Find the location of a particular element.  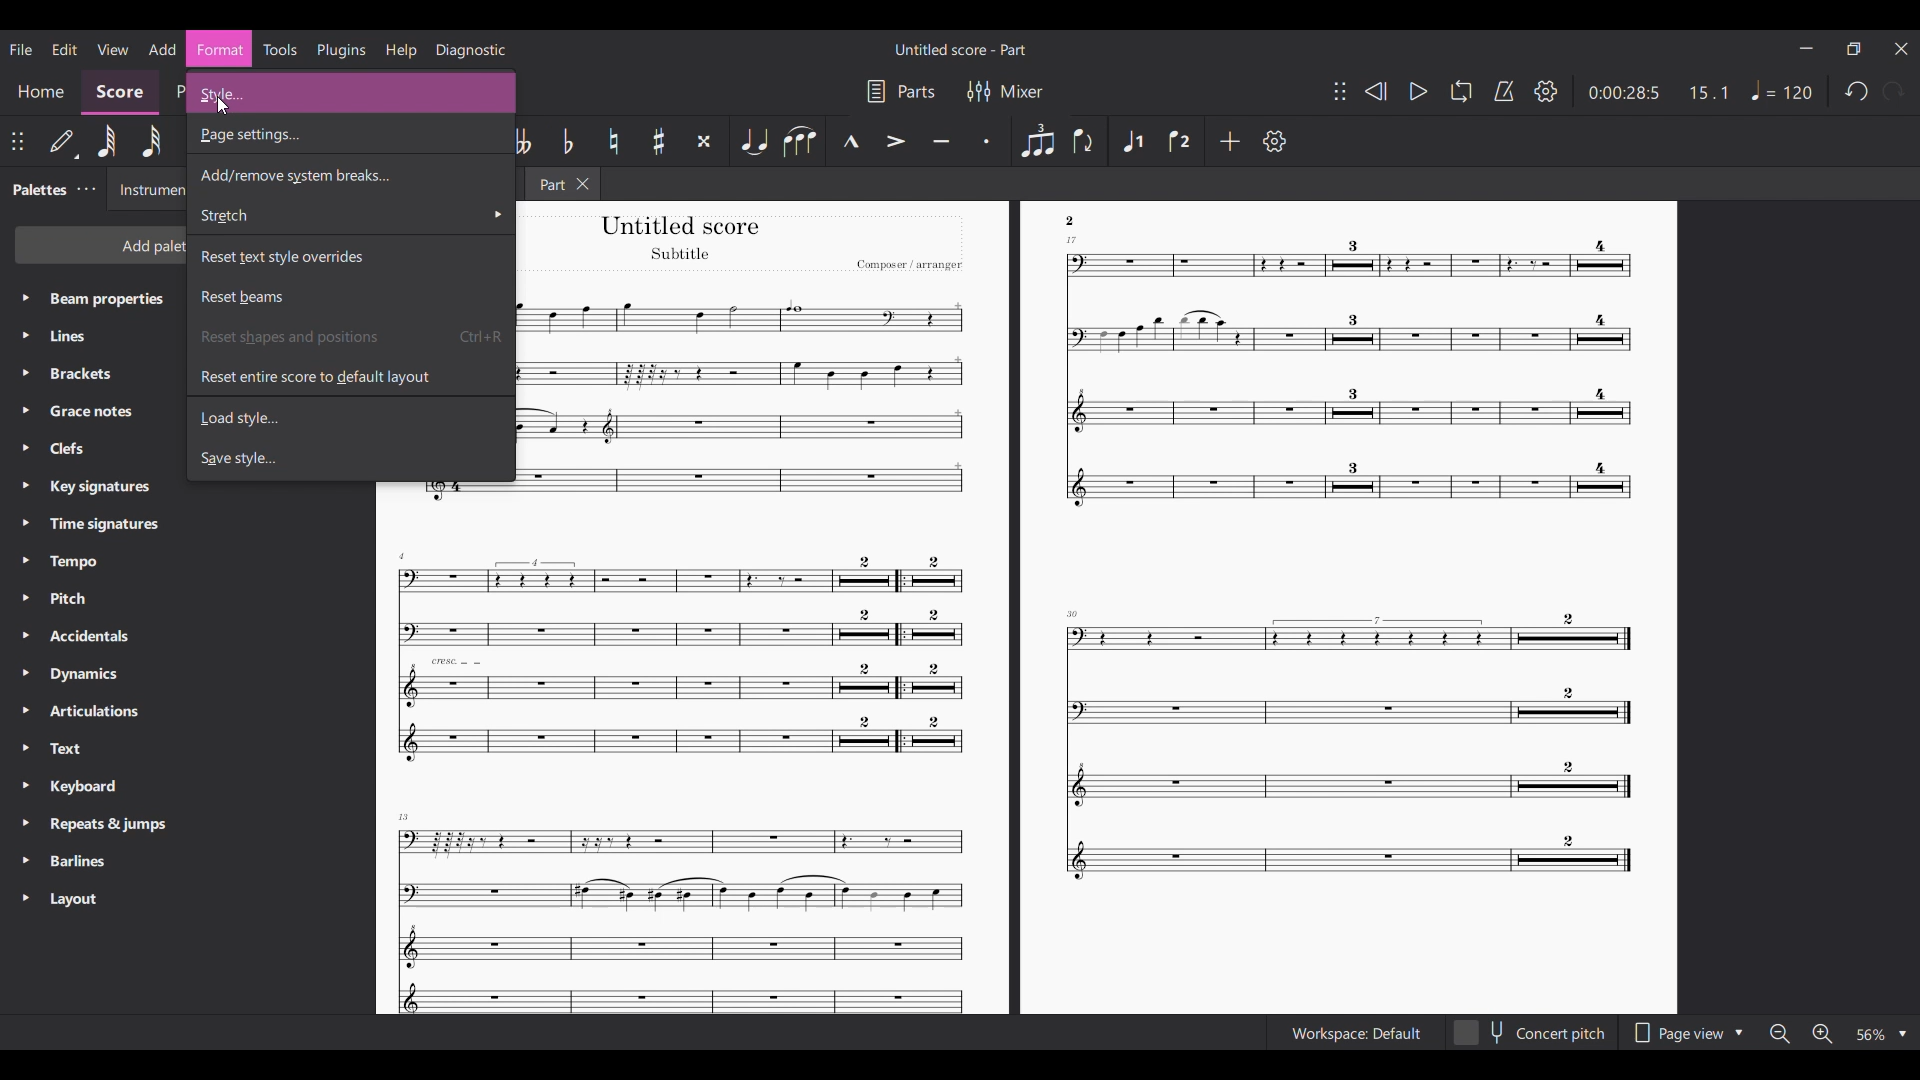

Edit menu is located at coordinates (64, 48).